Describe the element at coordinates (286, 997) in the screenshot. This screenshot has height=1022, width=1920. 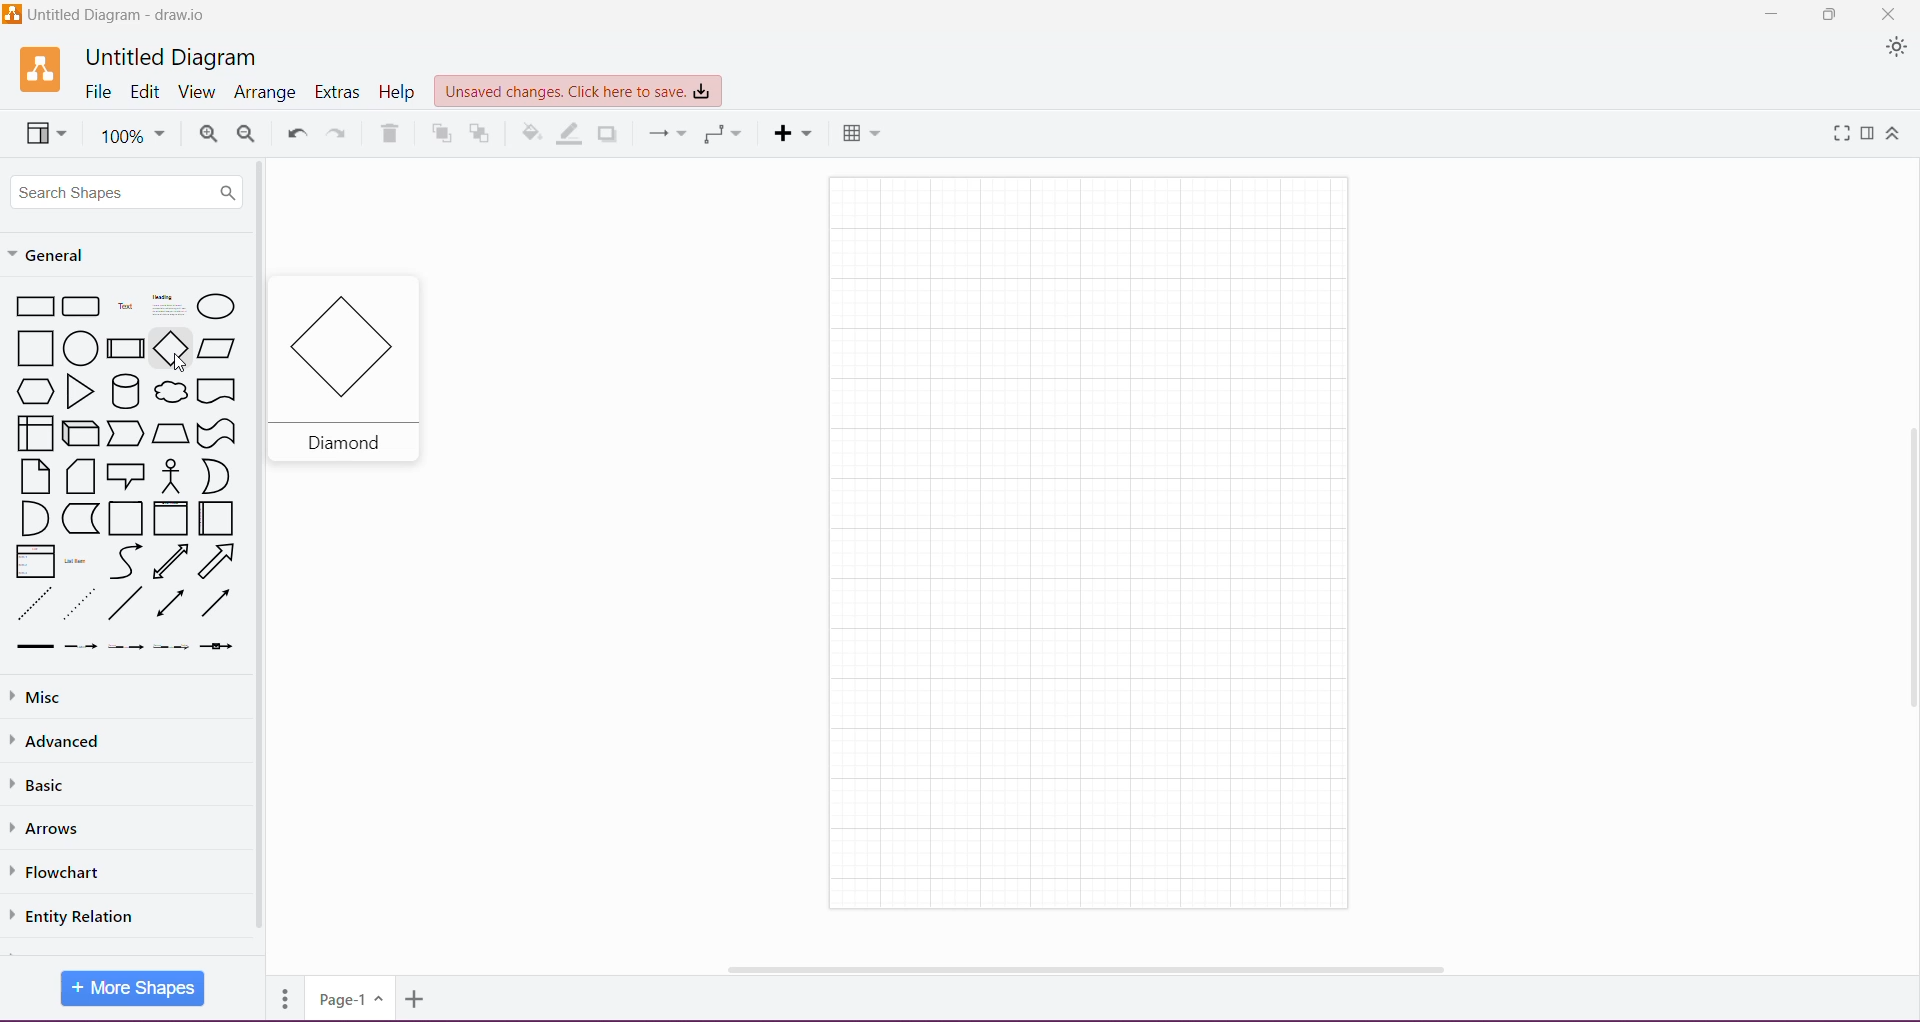
I see `Pages` at that location.